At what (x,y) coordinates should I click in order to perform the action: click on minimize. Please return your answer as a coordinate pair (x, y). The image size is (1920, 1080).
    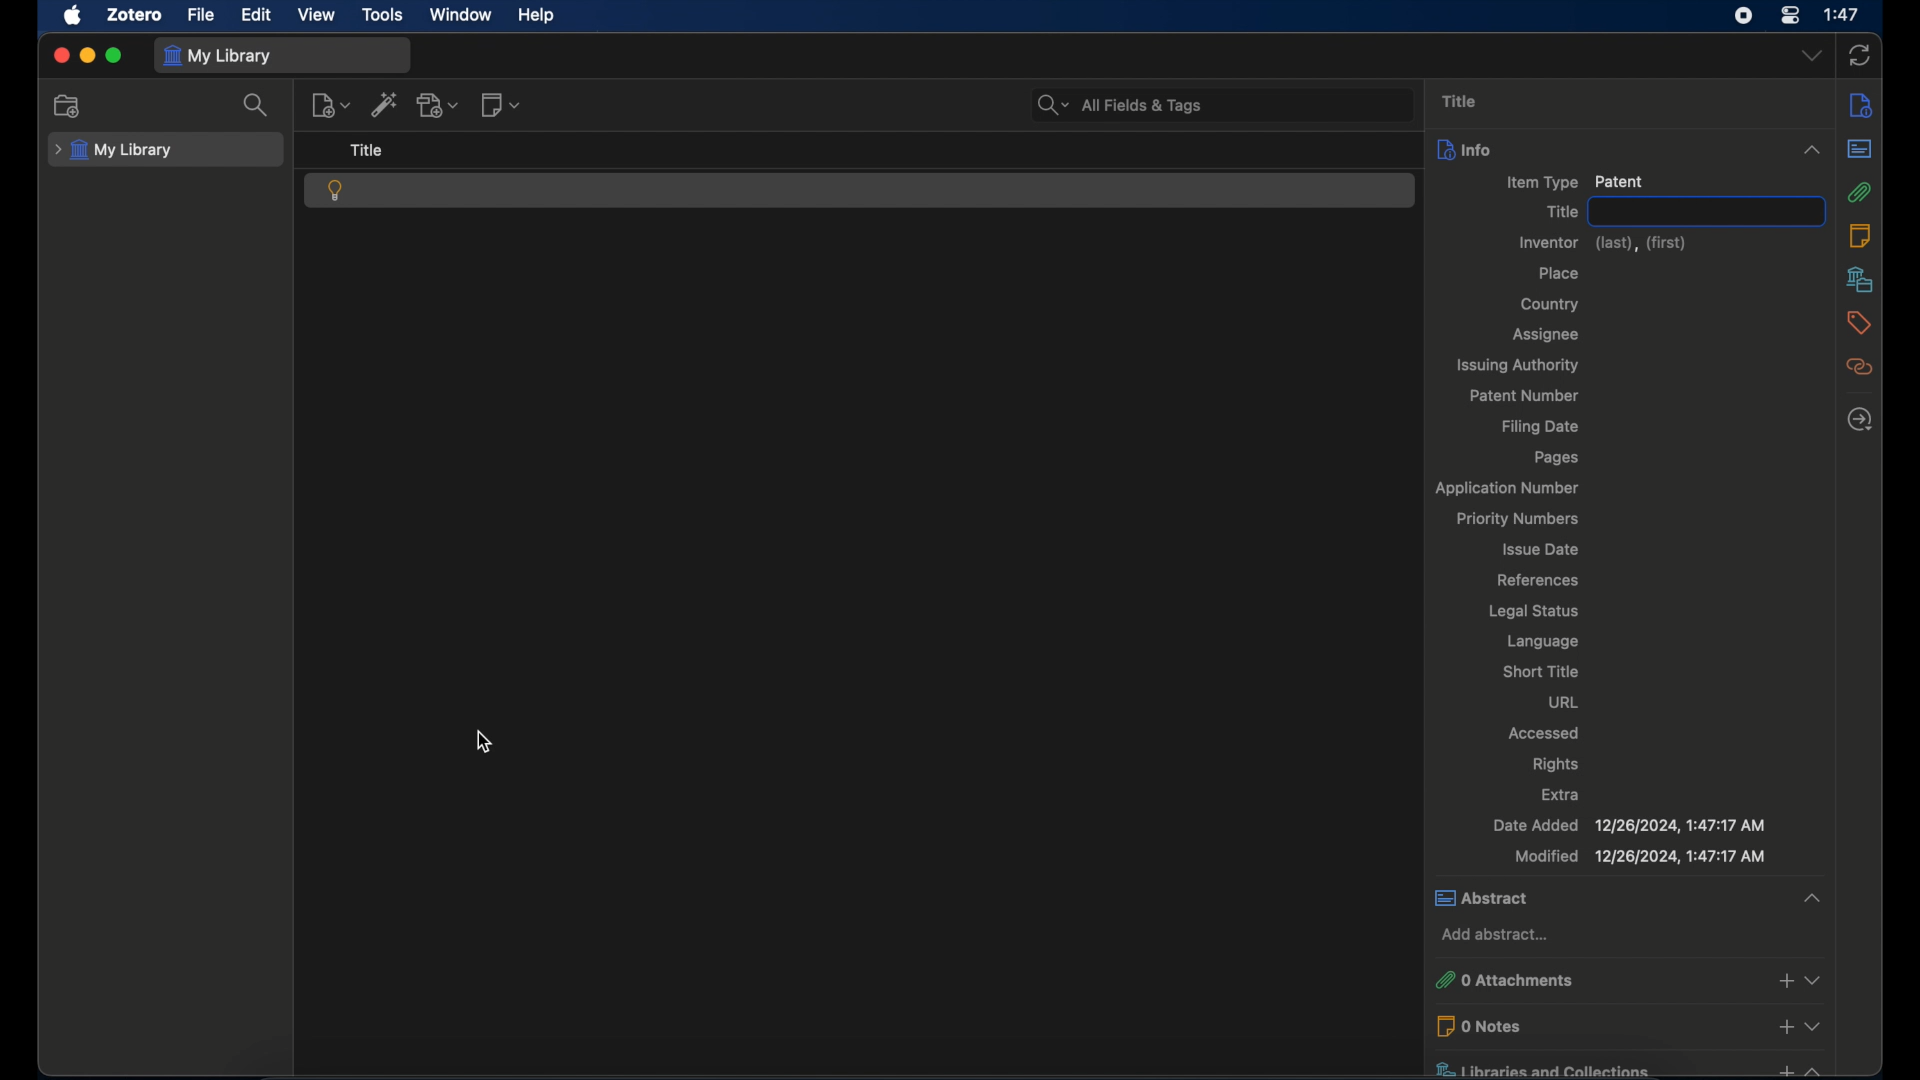
    Looking at the image, I should click on (89, 55).